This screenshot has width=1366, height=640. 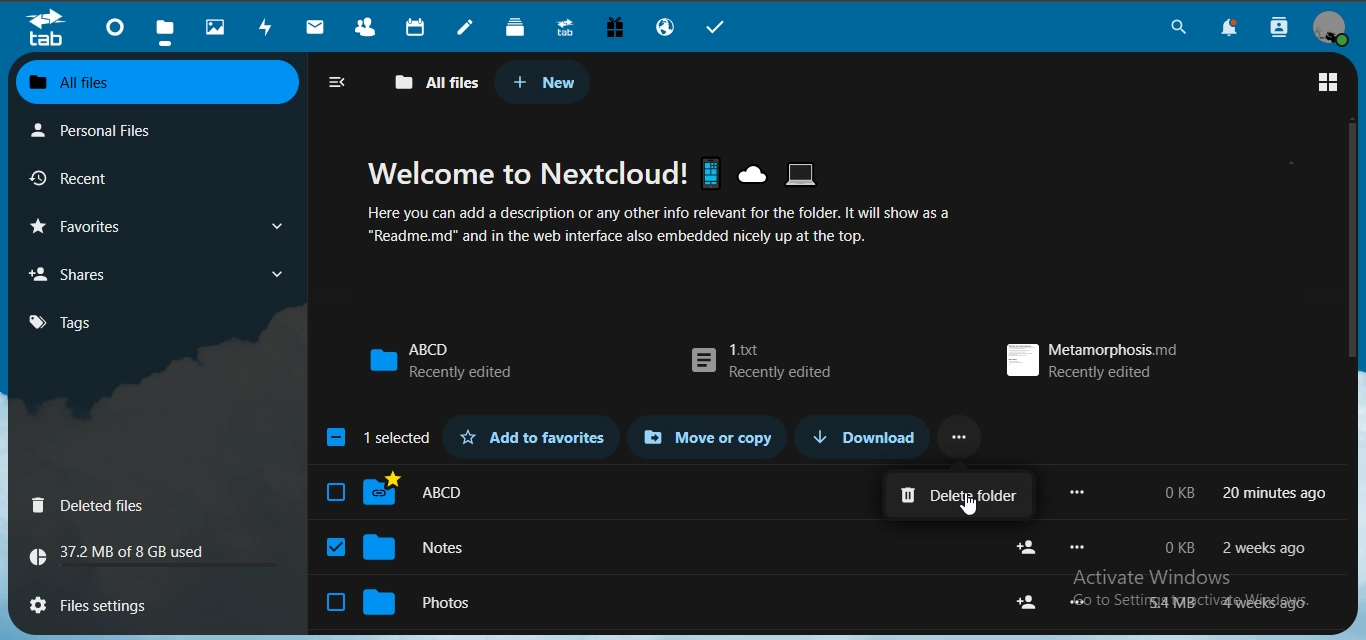 I want to click on Deleted files, so click(x=115, y=505).